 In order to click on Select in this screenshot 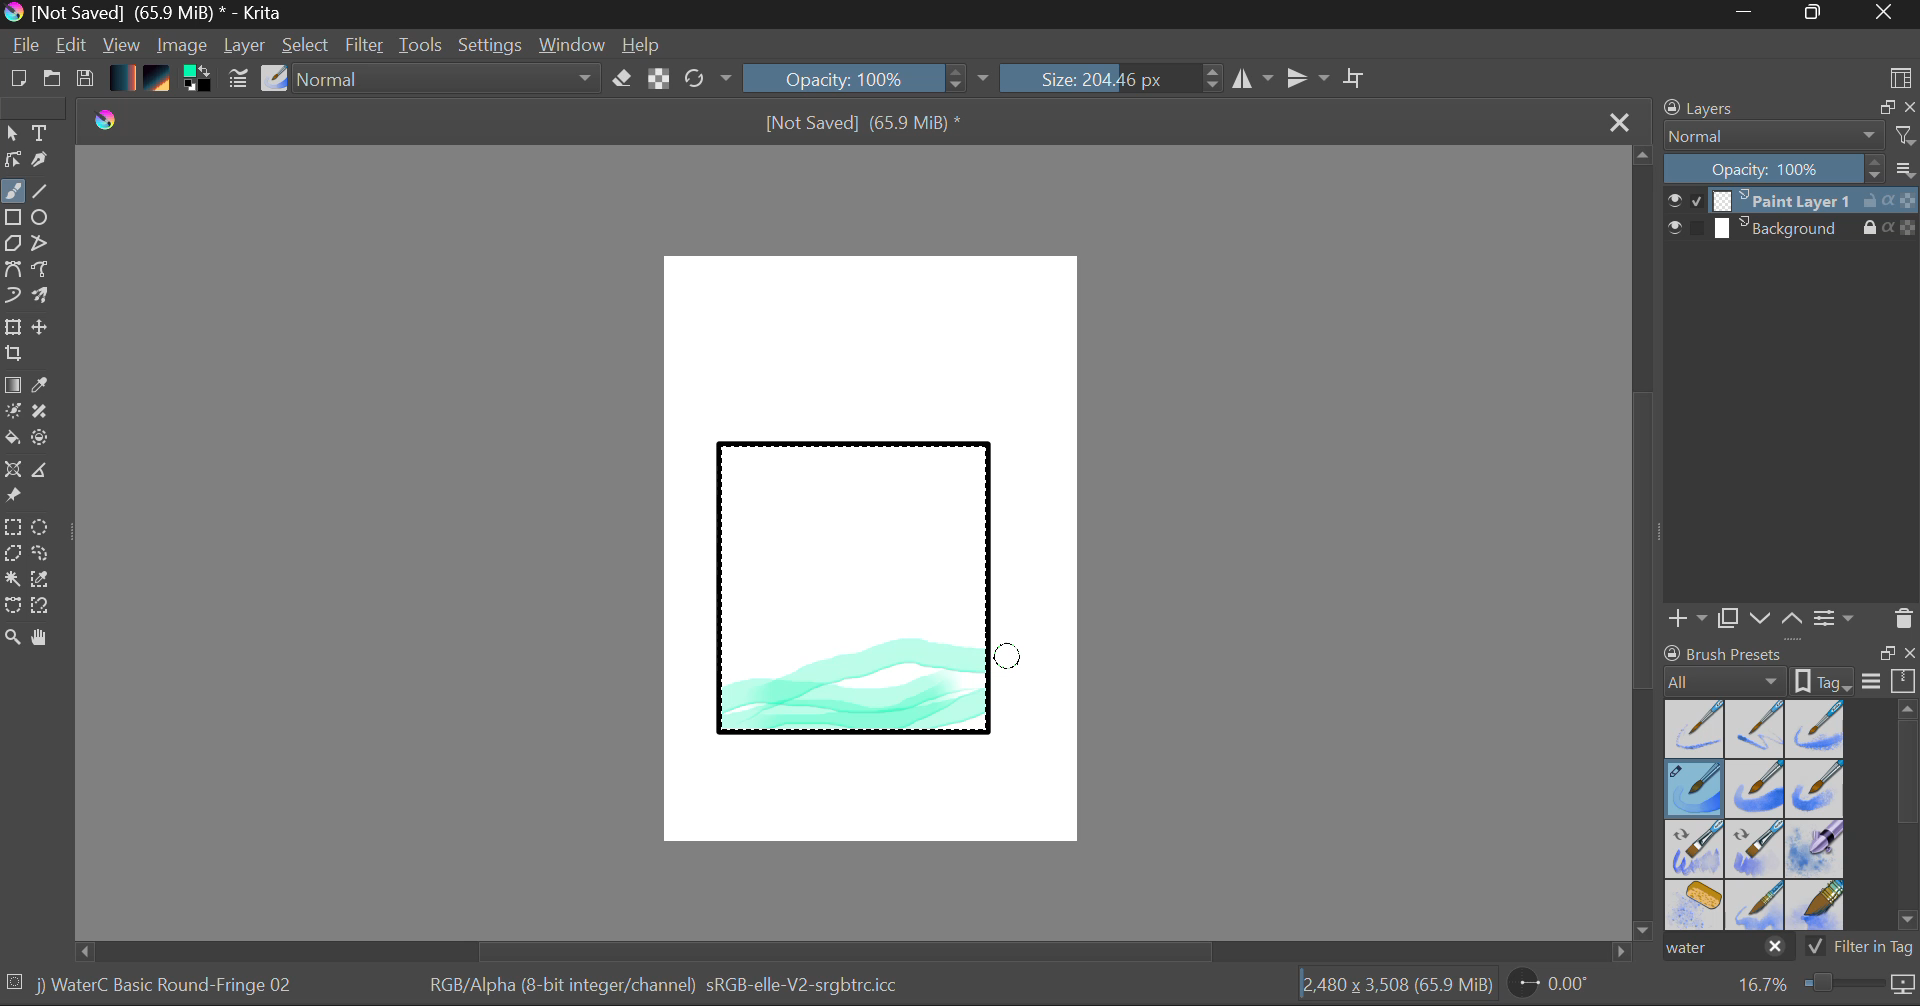, I will do `click(307, 46)`.